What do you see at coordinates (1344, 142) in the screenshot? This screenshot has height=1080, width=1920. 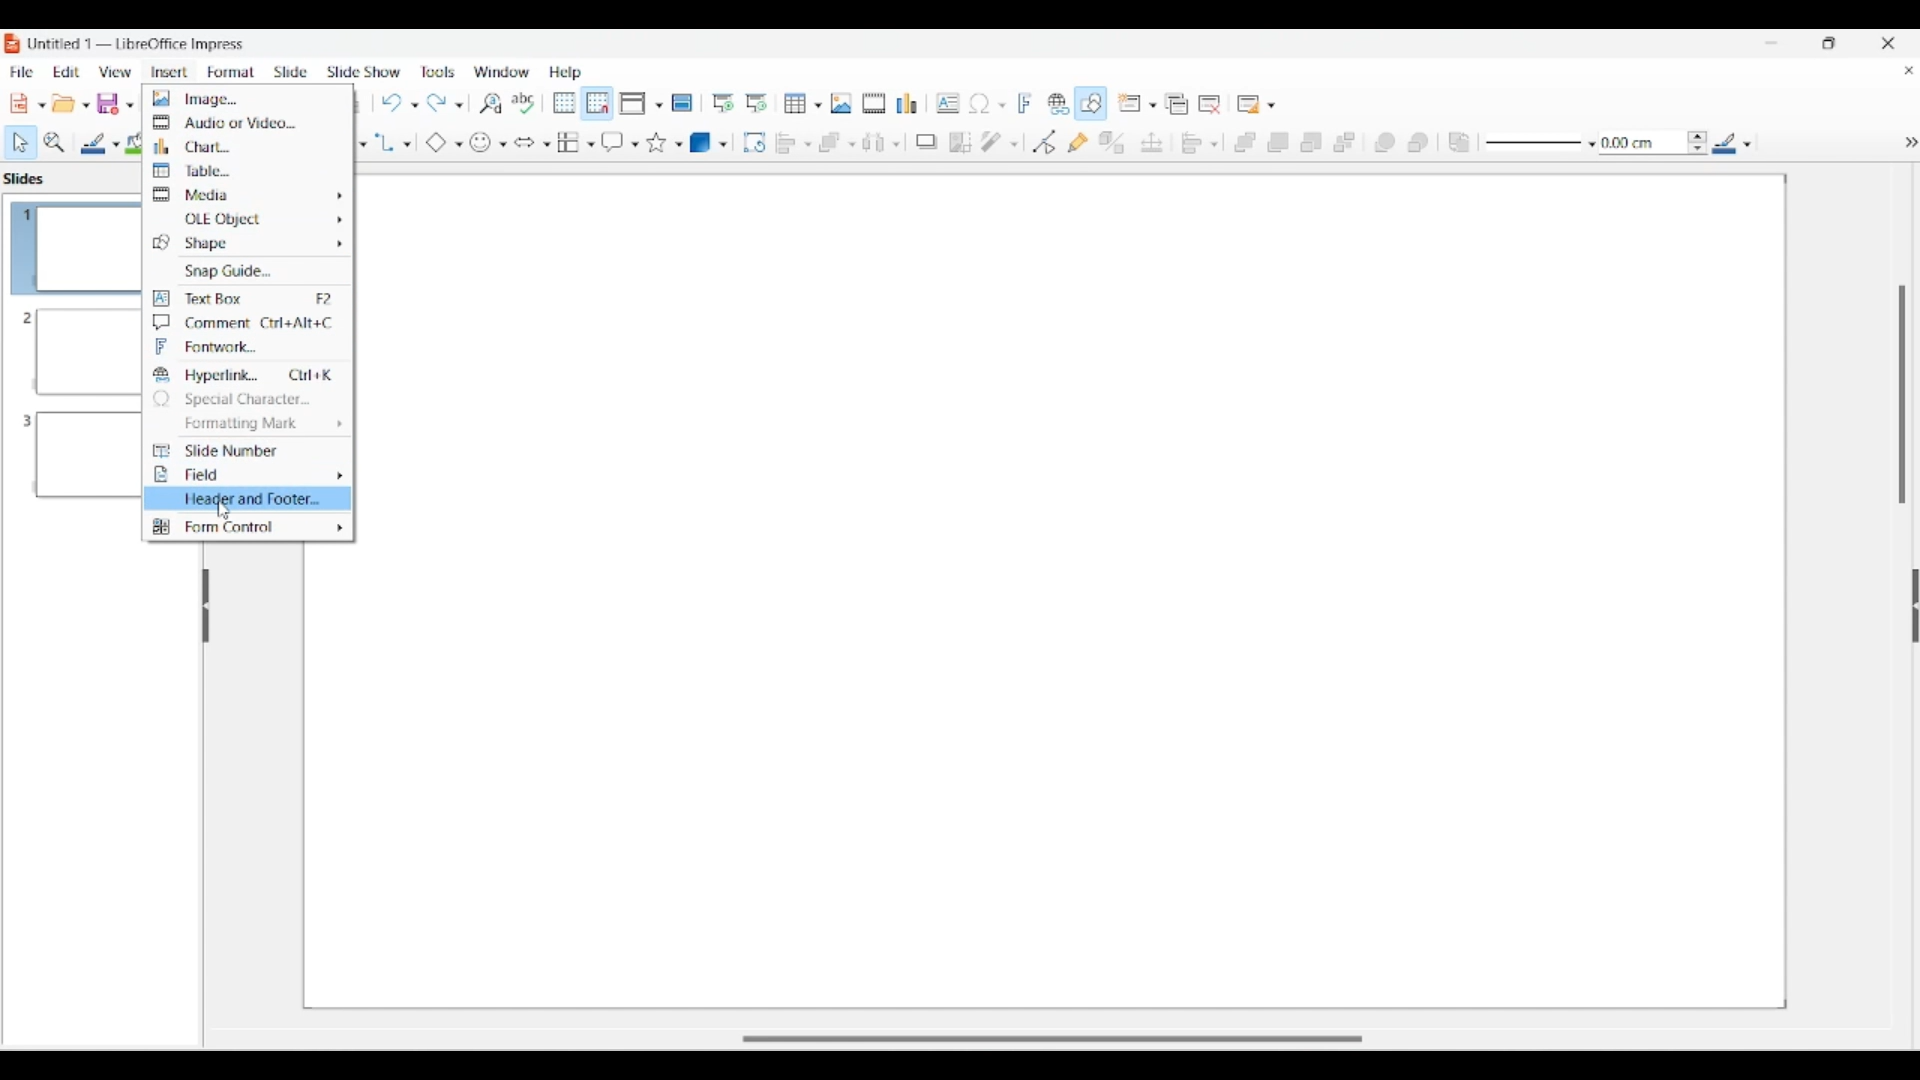 I see `Send to back` at bounding box center [1344, 142].